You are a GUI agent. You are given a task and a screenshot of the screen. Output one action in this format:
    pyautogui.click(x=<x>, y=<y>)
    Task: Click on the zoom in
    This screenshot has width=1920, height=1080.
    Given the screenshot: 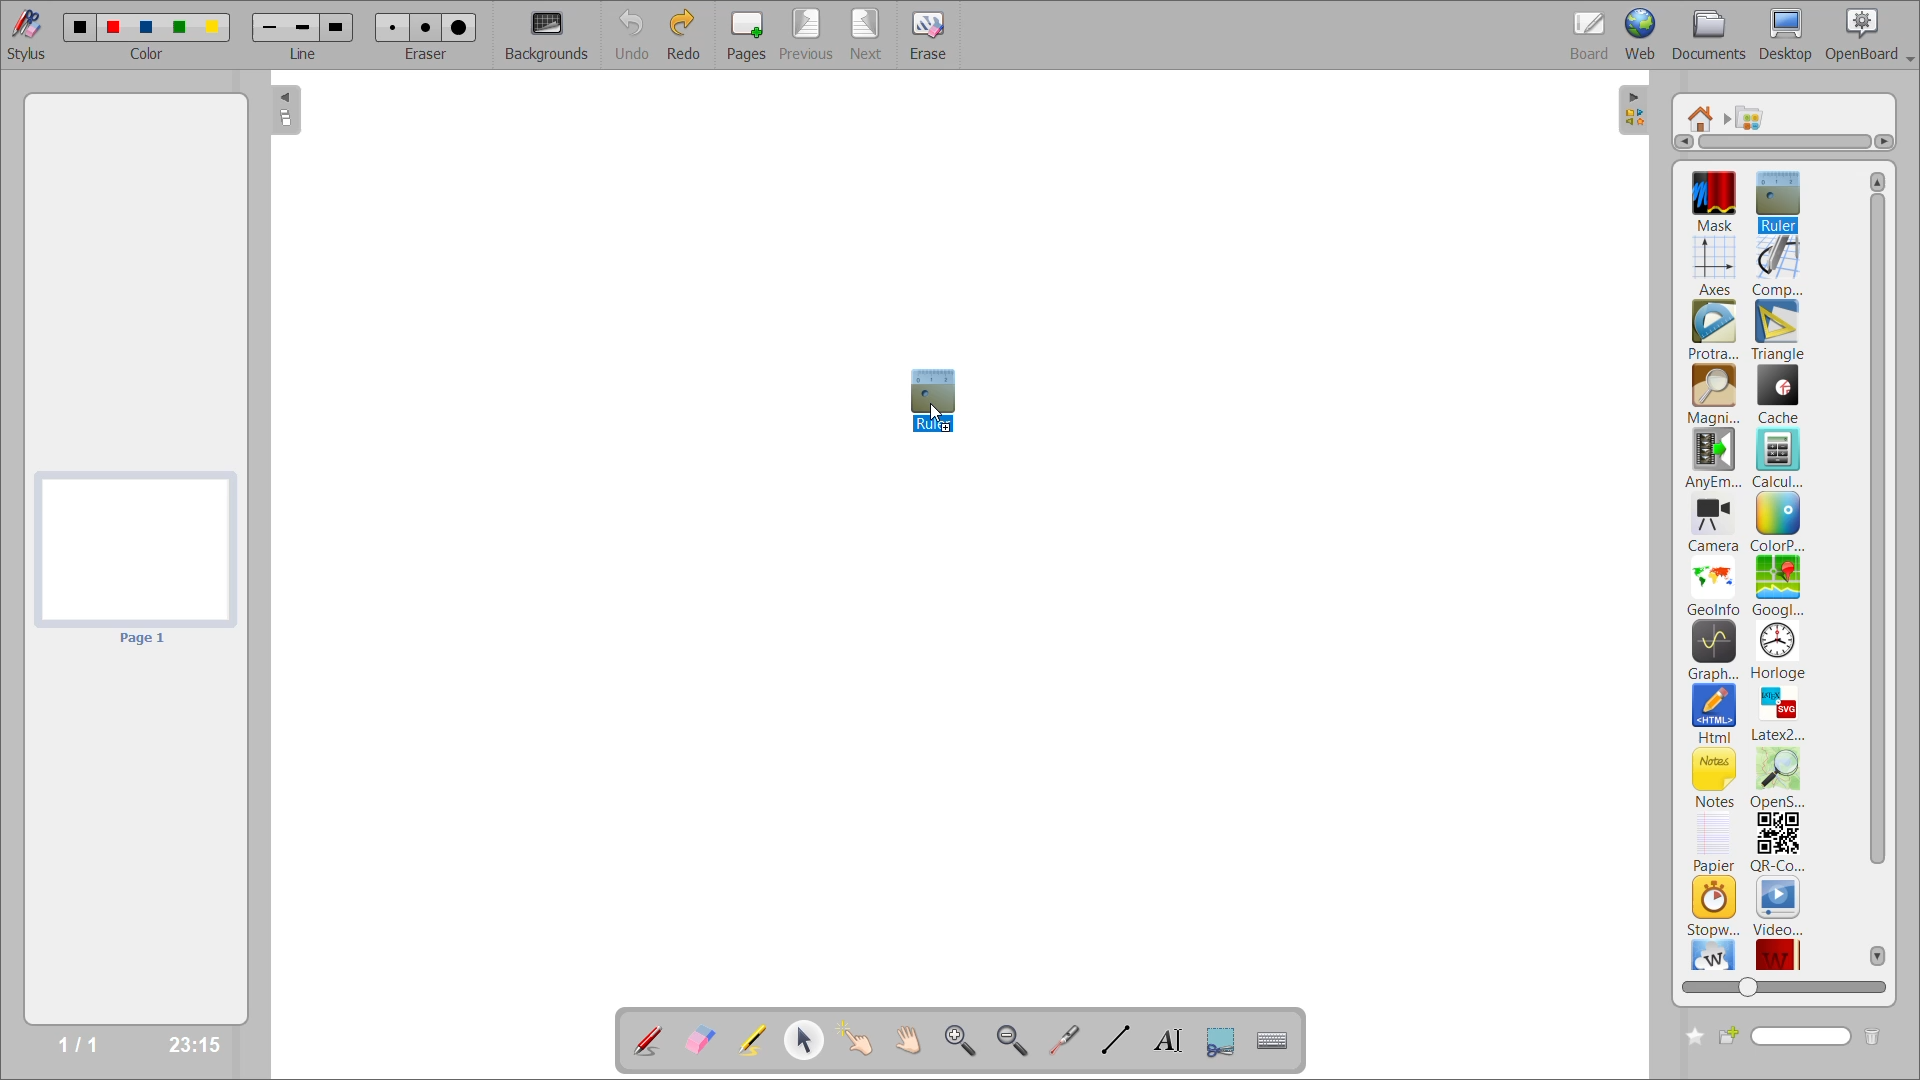 What is the action you would take?
    pyautogui.click(x=964, y=1040)
    